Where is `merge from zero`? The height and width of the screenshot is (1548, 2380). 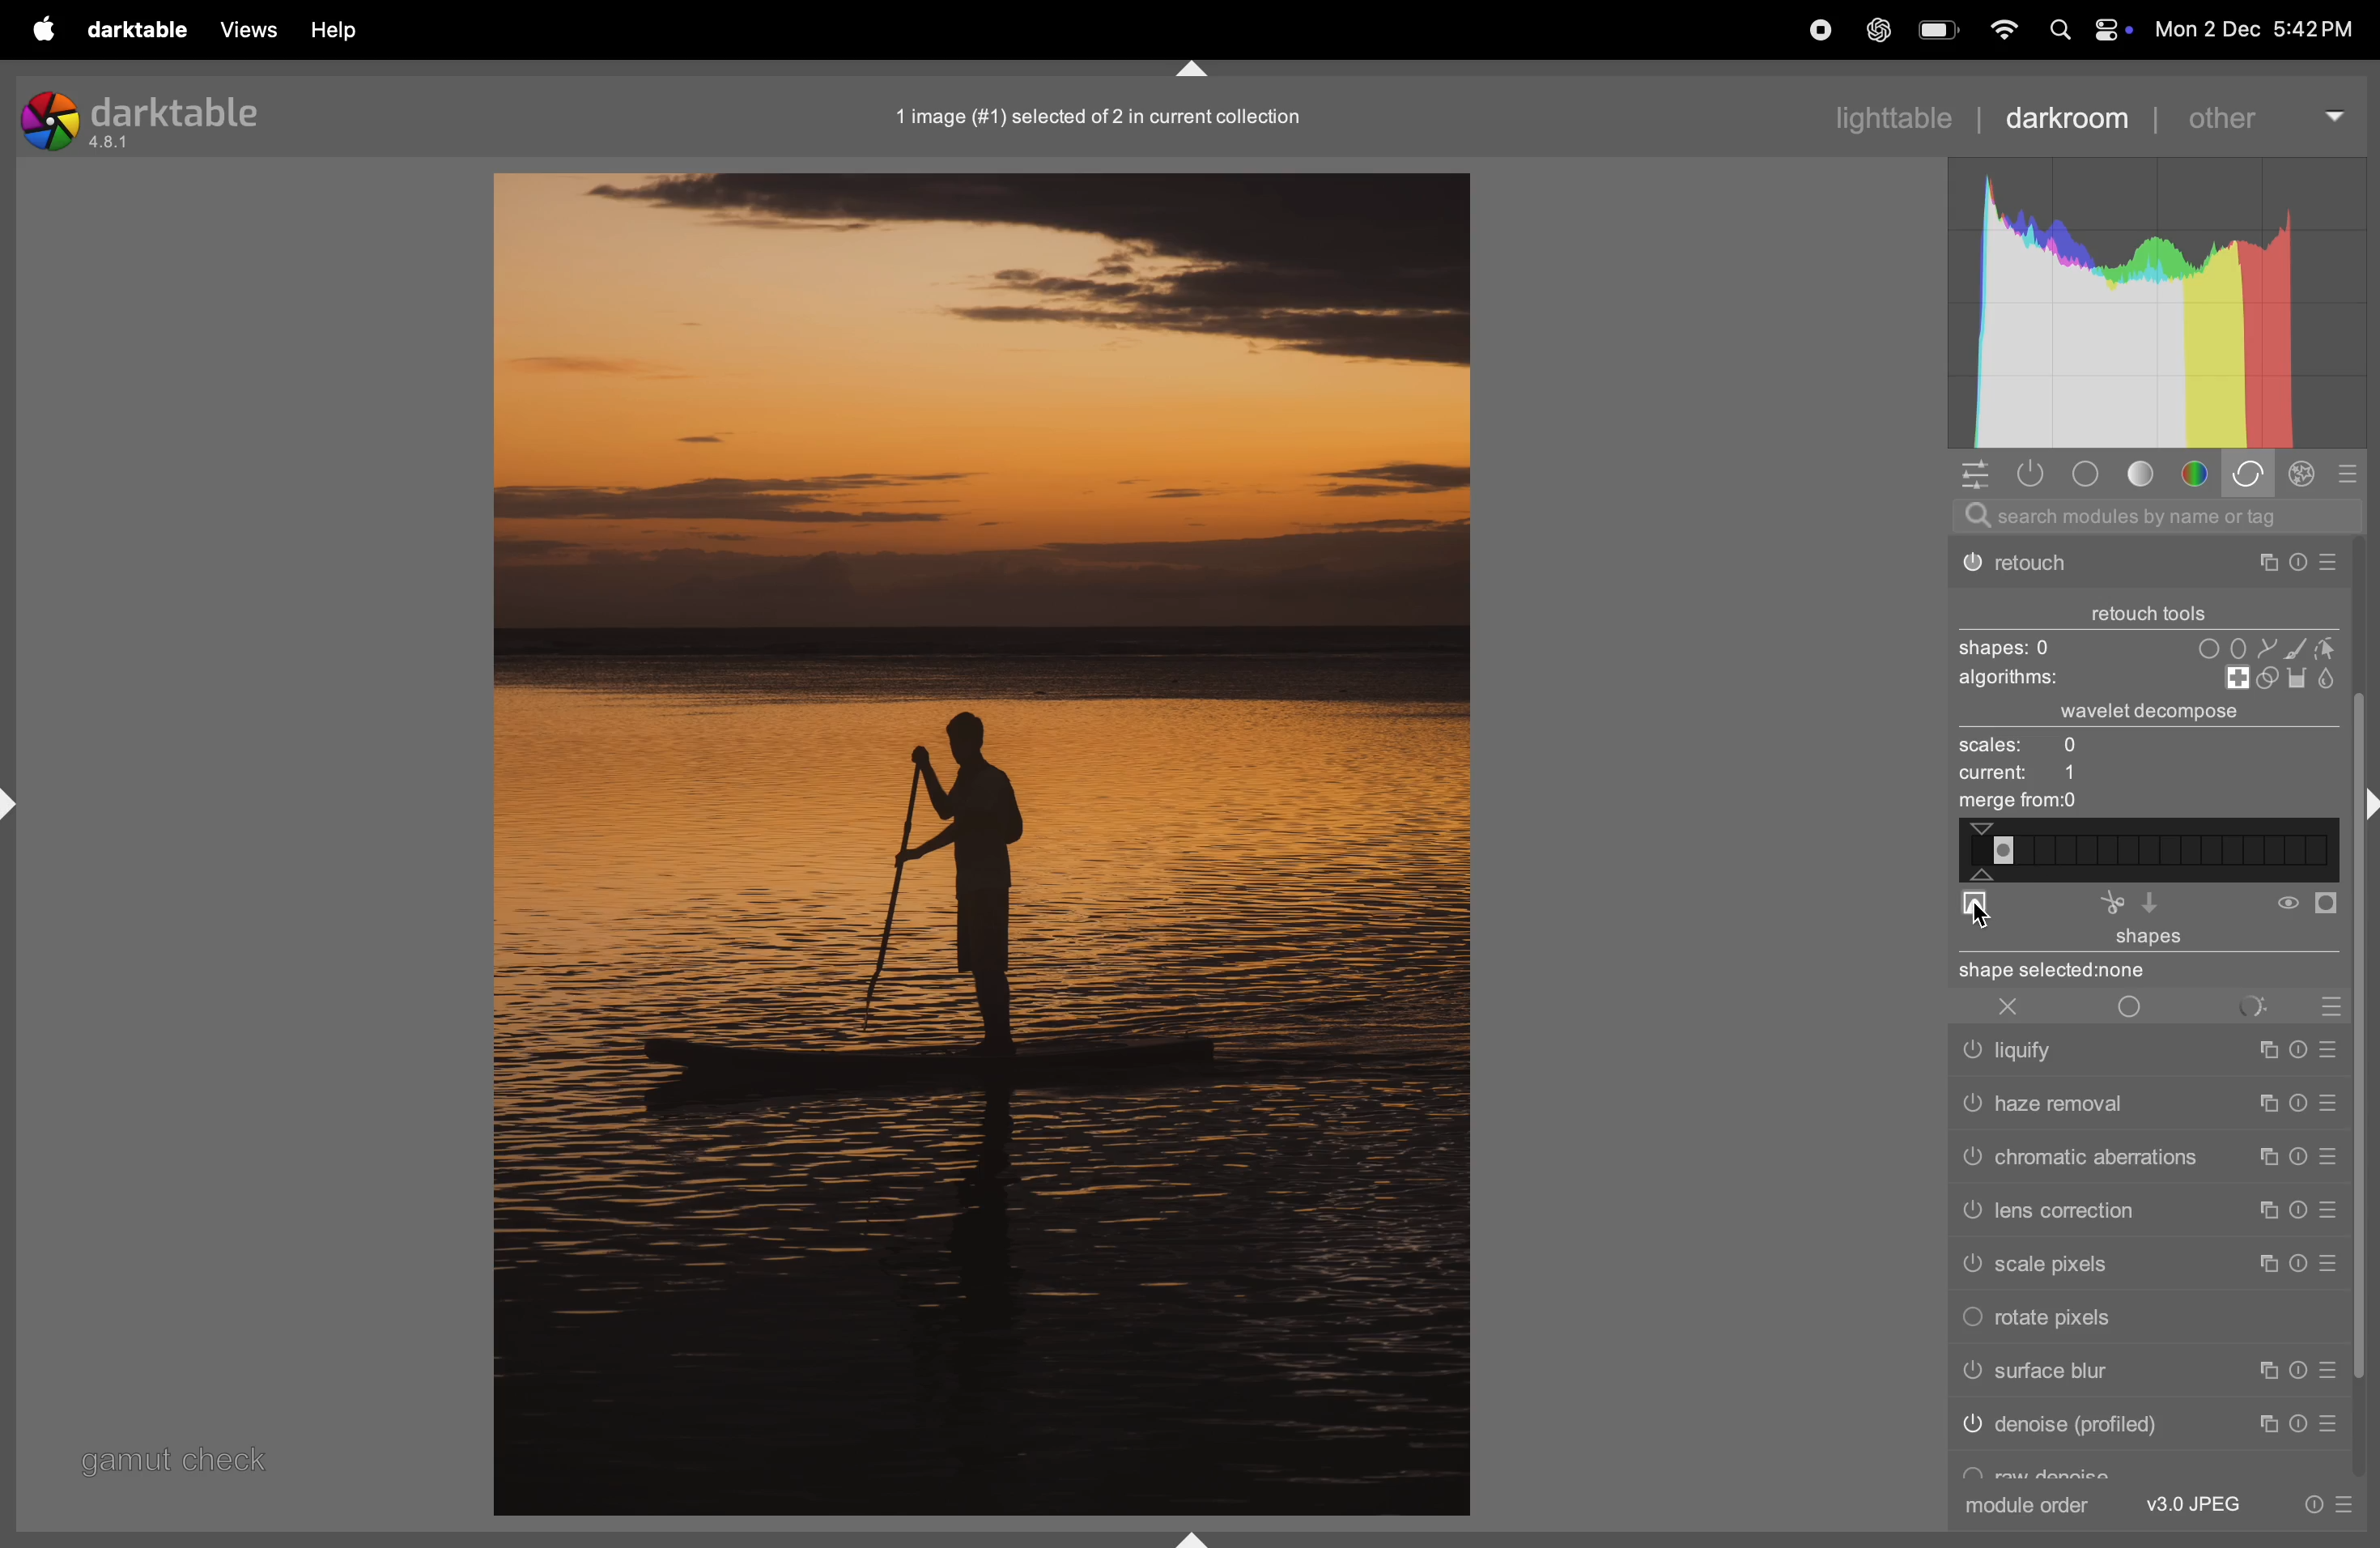
merge from zero is located at coordinates (2015, 803).